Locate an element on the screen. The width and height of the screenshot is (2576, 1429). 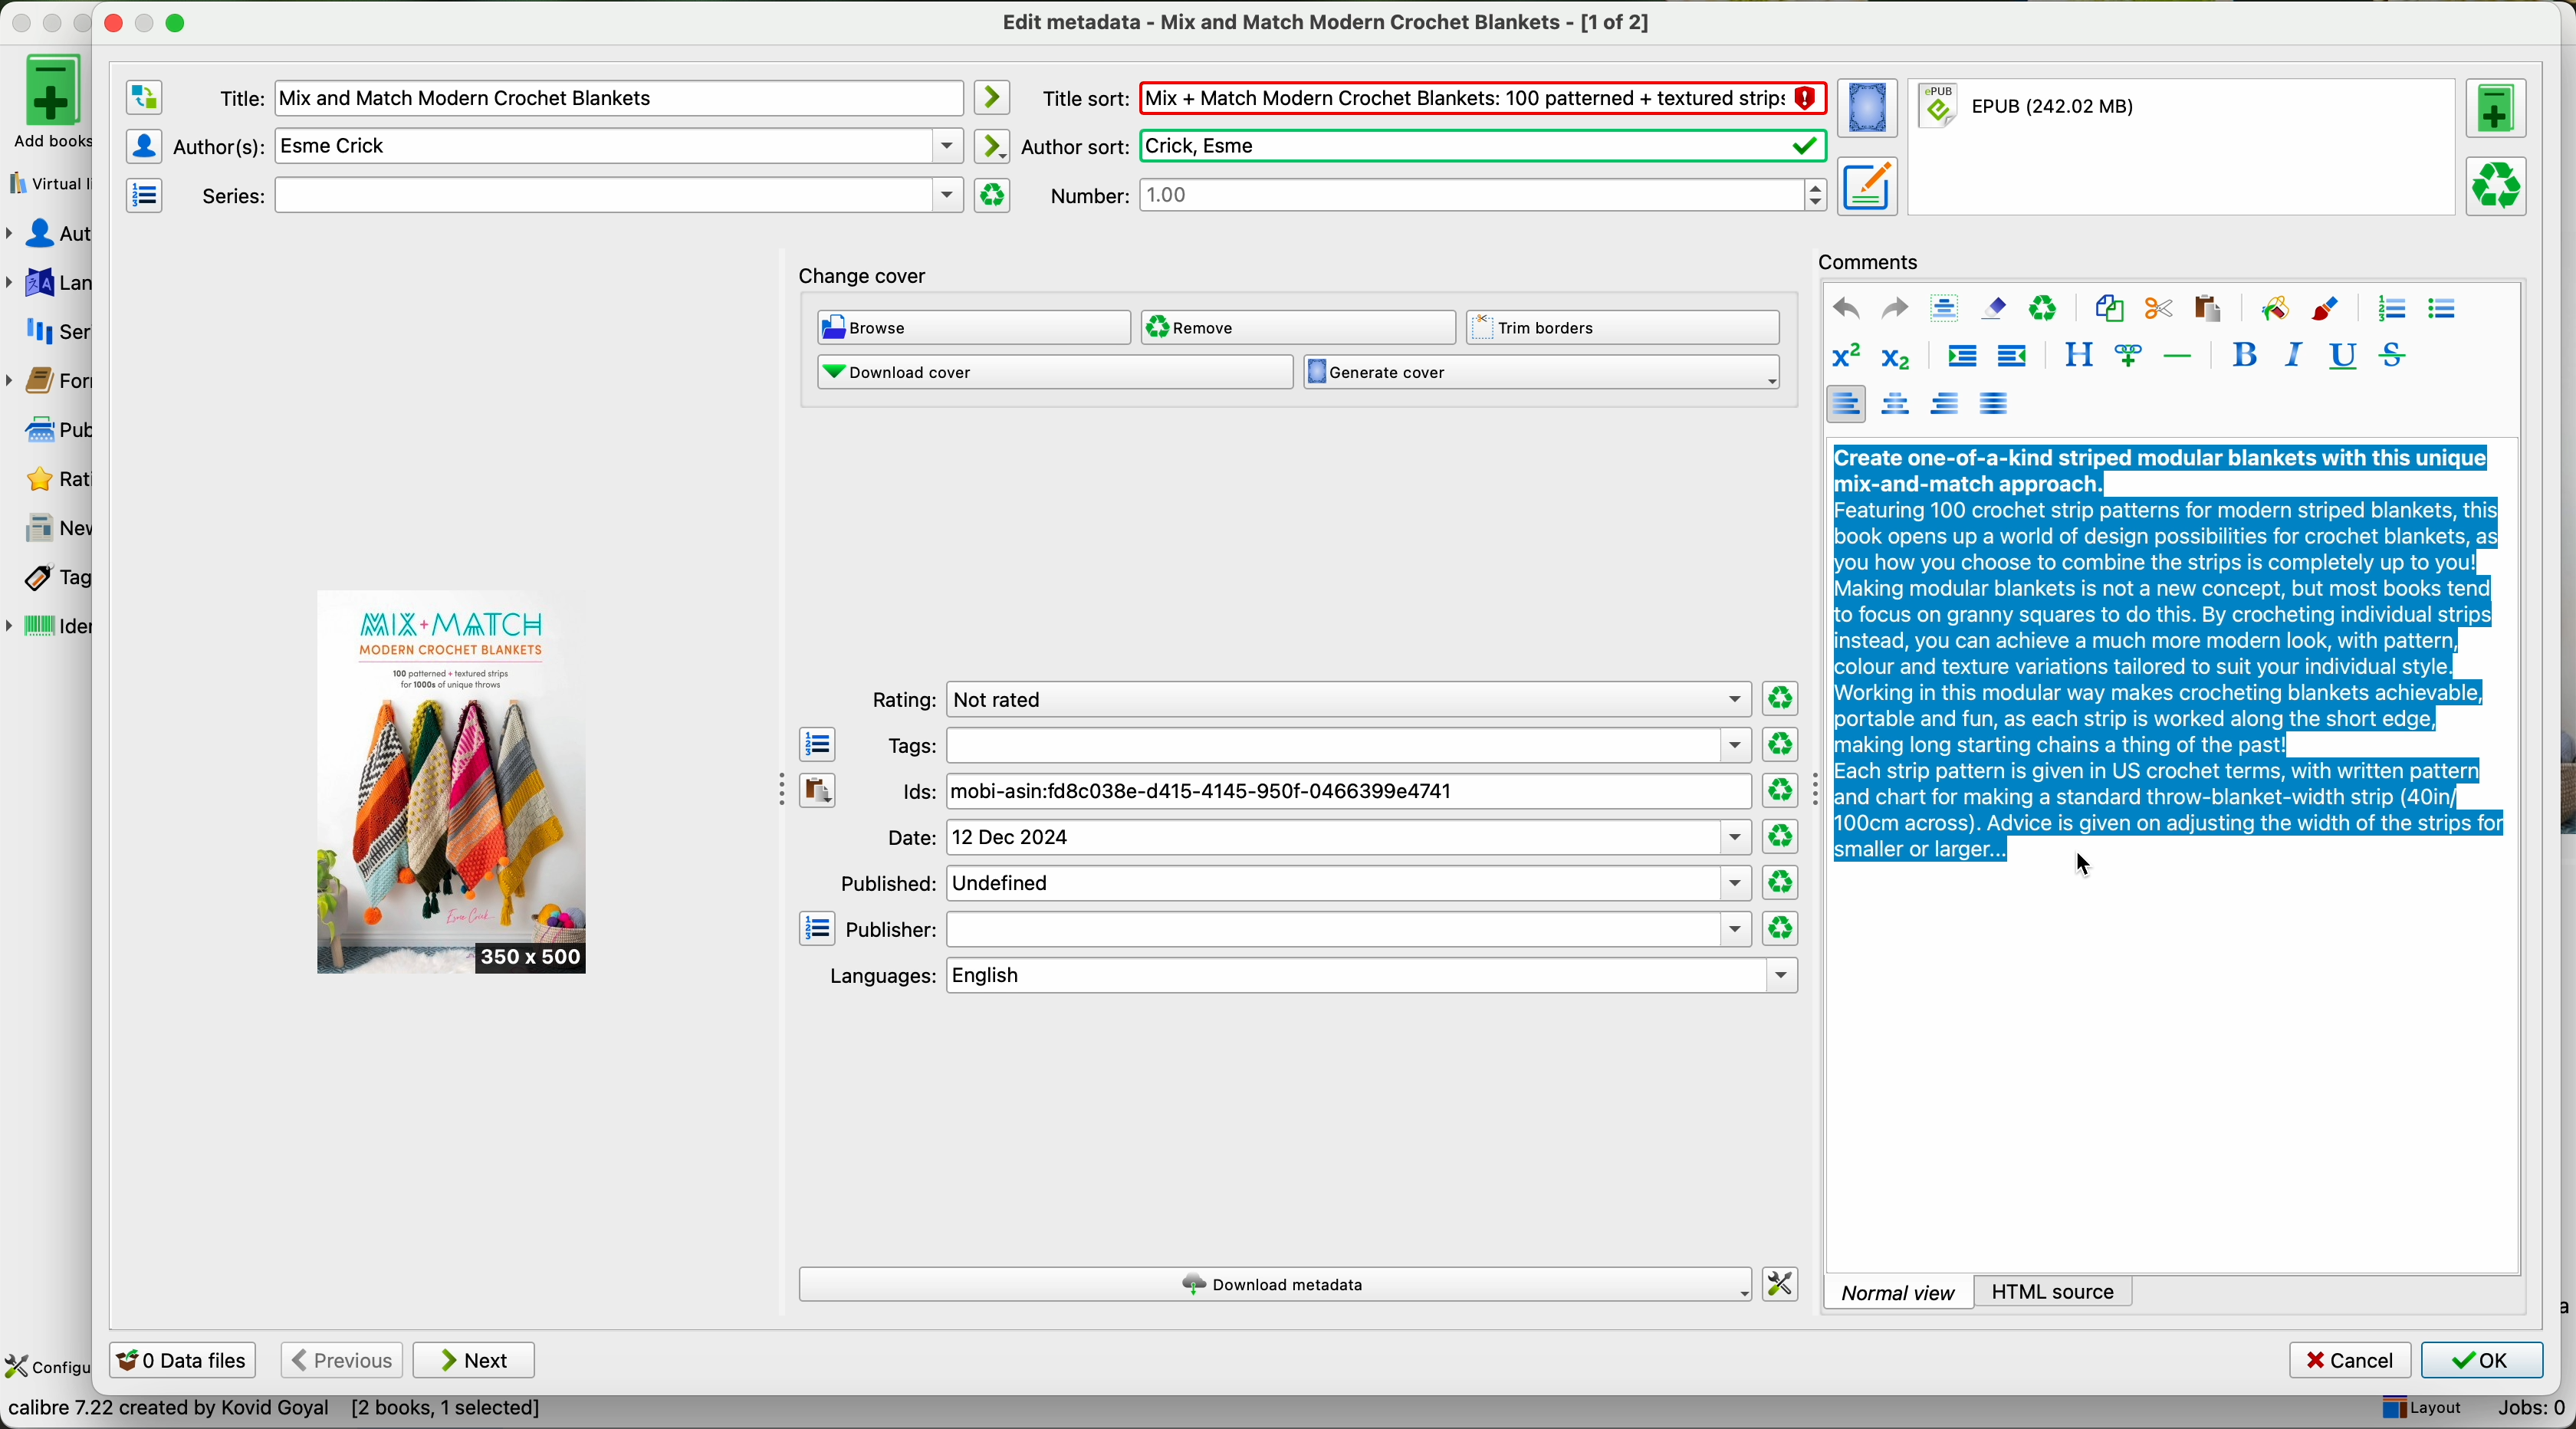
next is located at coordinates (475, 1360).